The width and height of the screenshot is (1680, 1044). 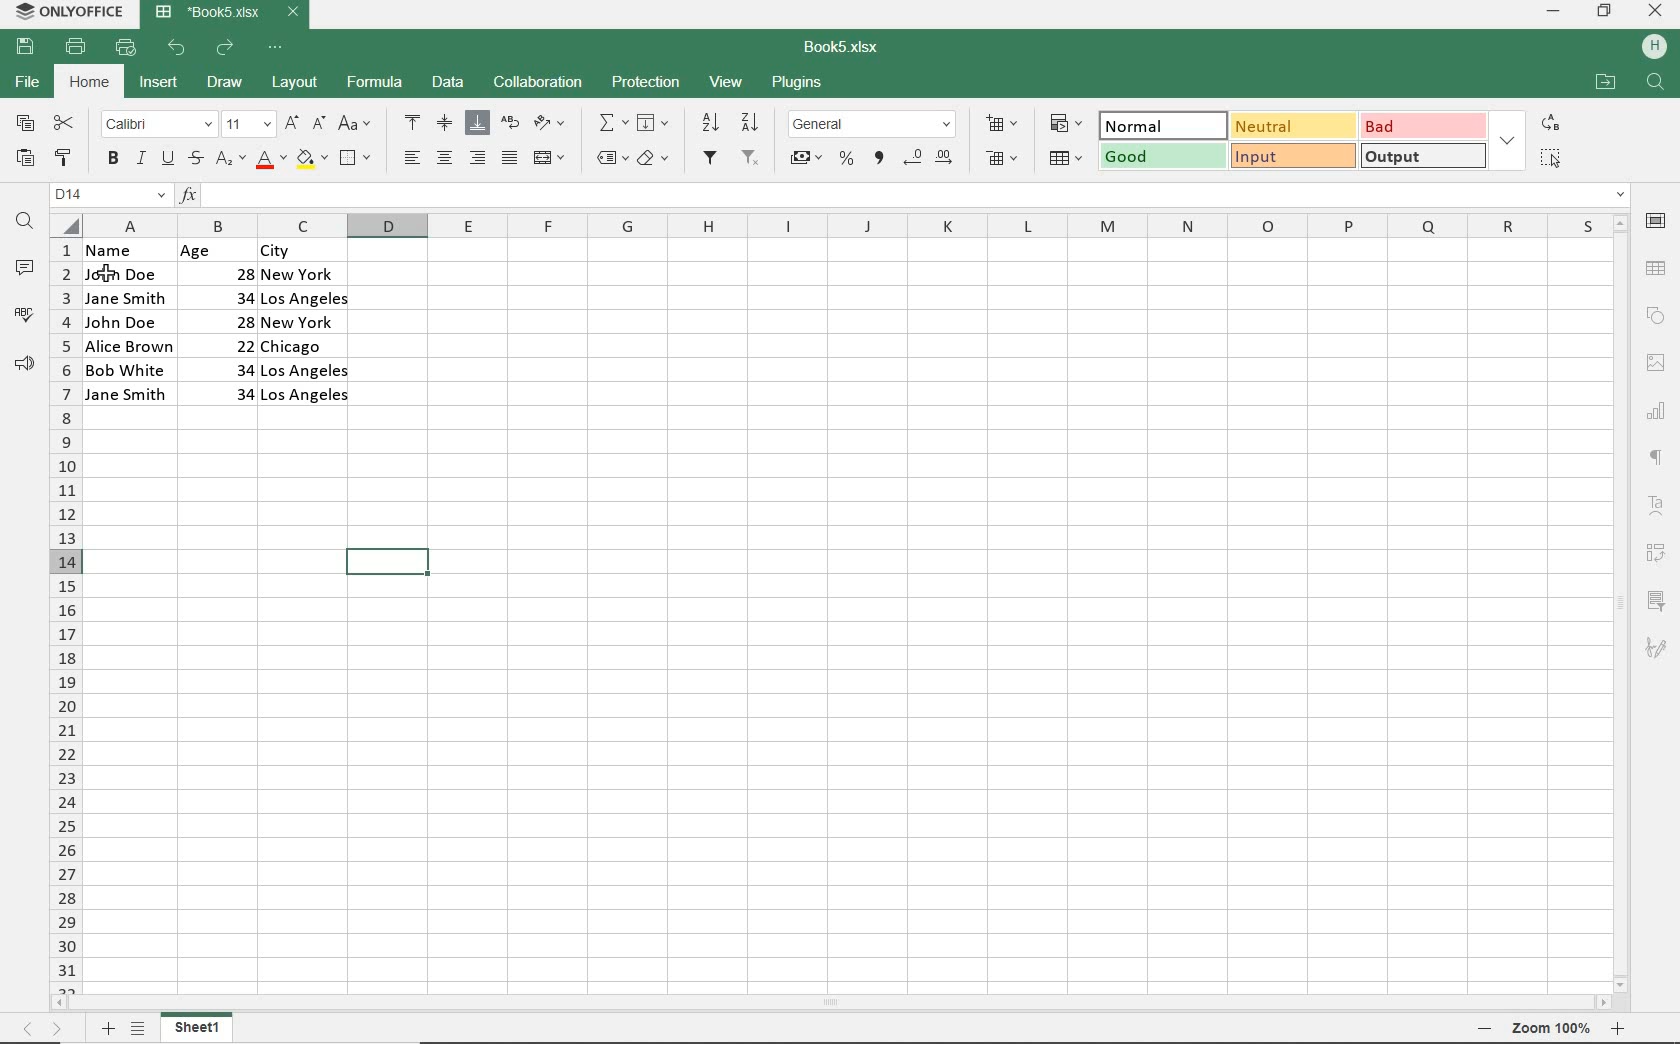 I want to click on INPUT, so click(x=1292, y=156).